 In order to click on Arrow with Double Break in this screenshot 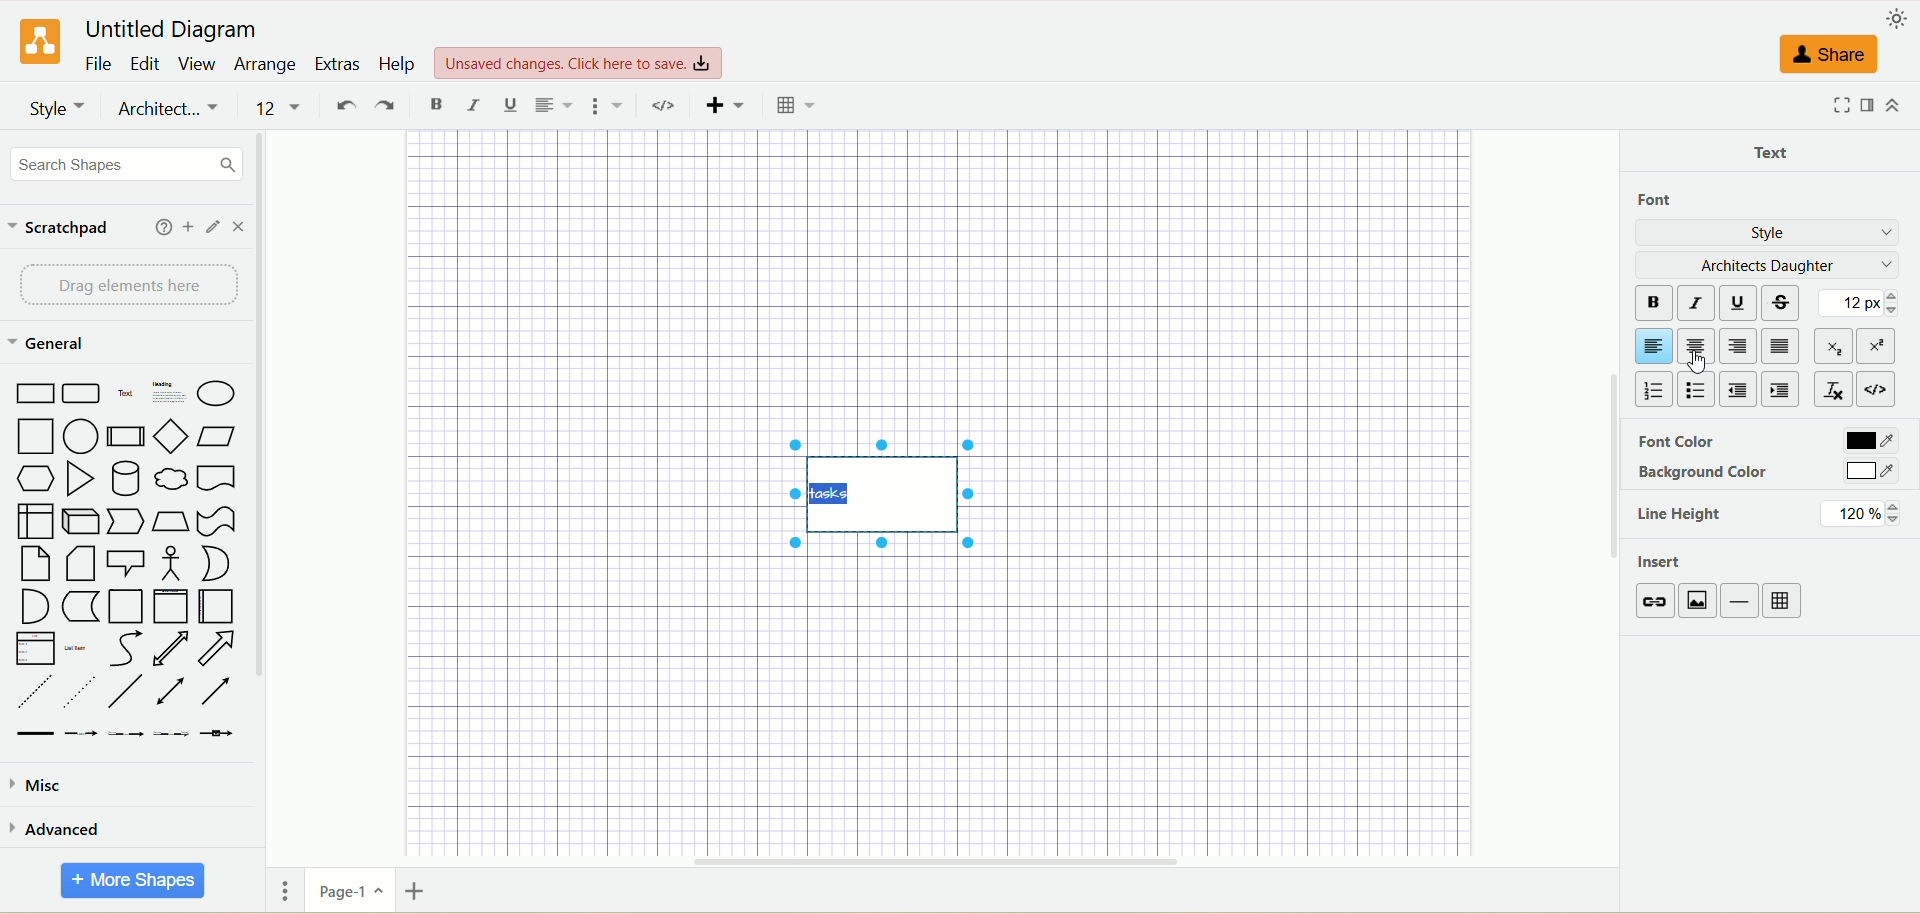, I will do `click(128, 736)`.